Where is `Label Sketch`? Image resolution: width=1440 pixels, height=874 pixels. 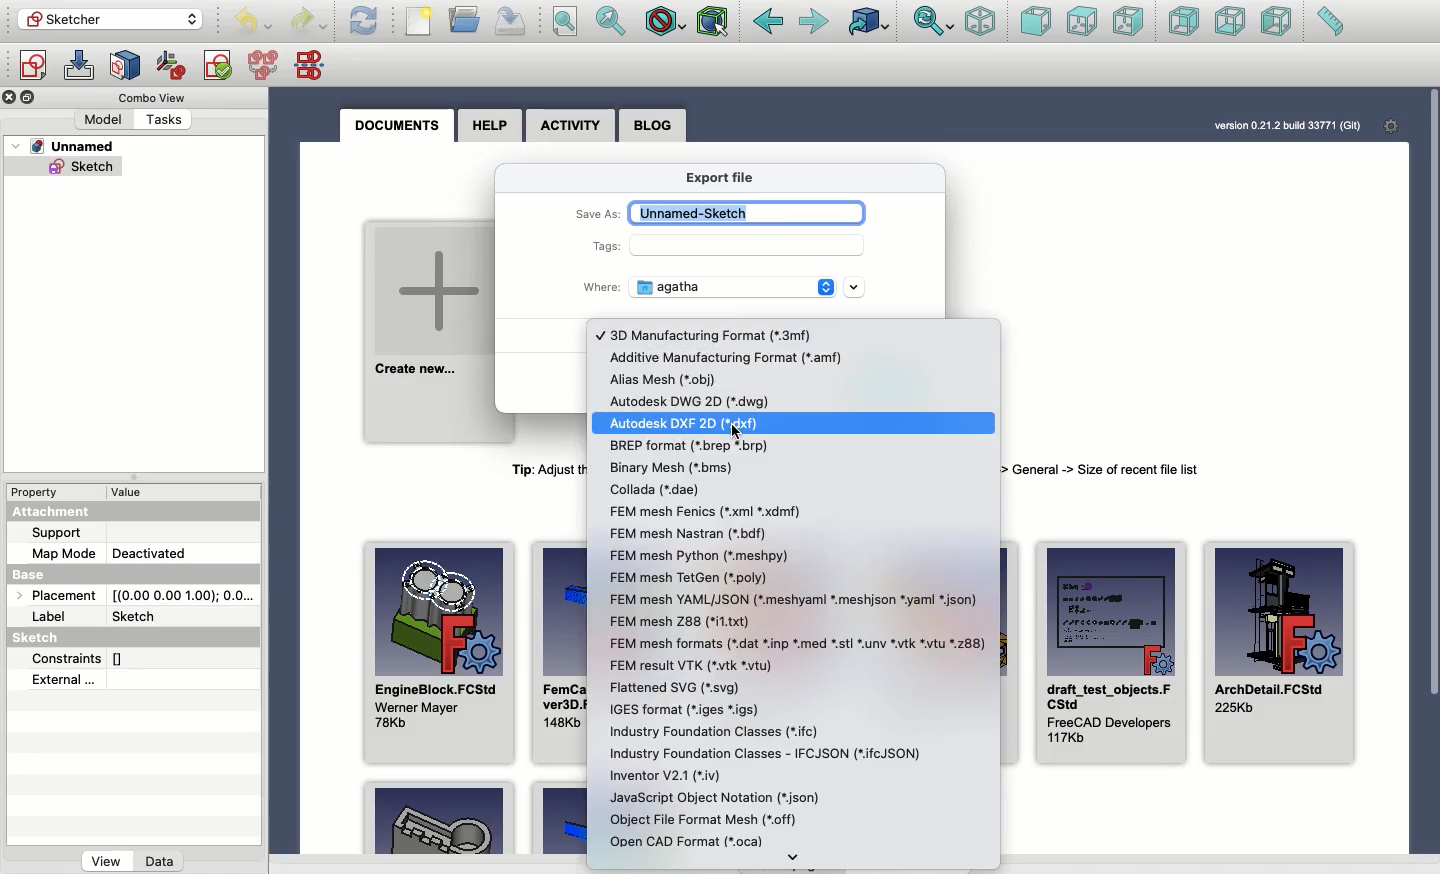
Label Sketch is located at coordinates (104, 617).